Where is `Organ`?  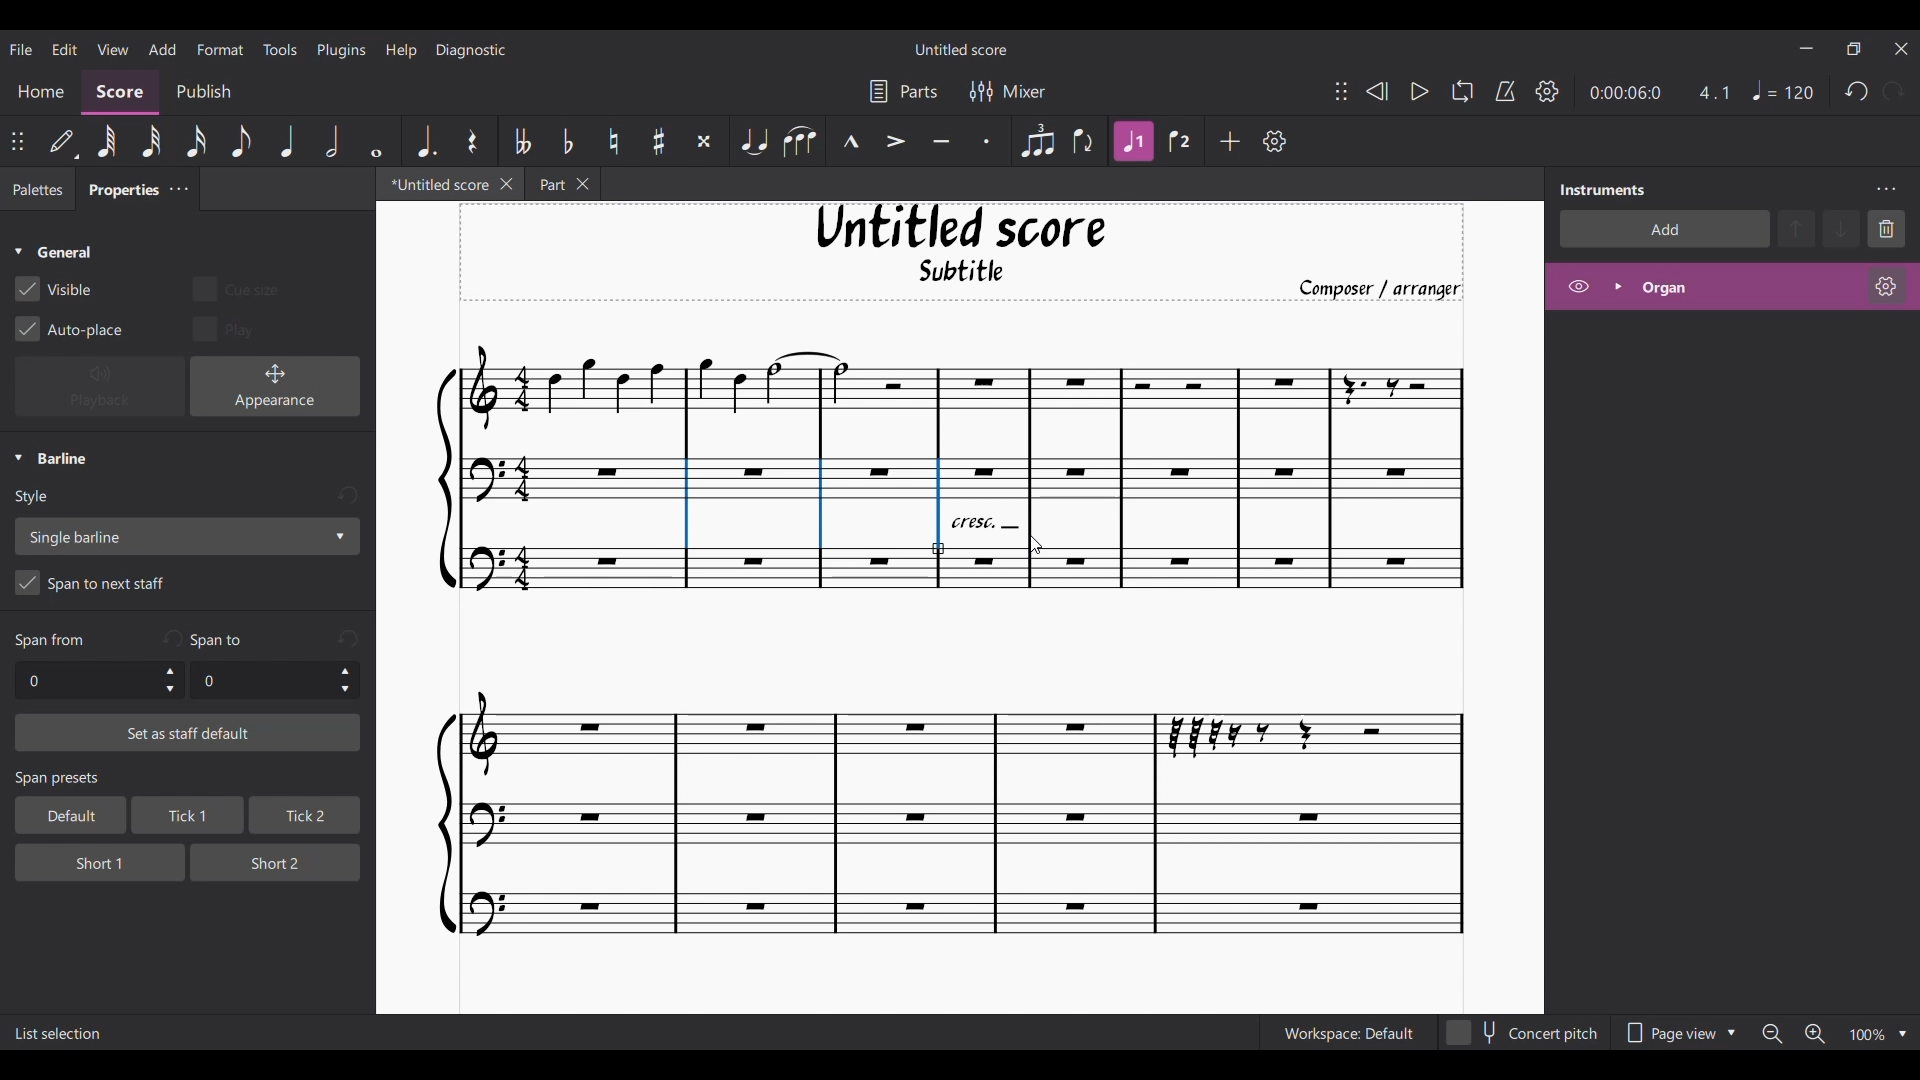
Organ is located at coordinates (1746, 287).